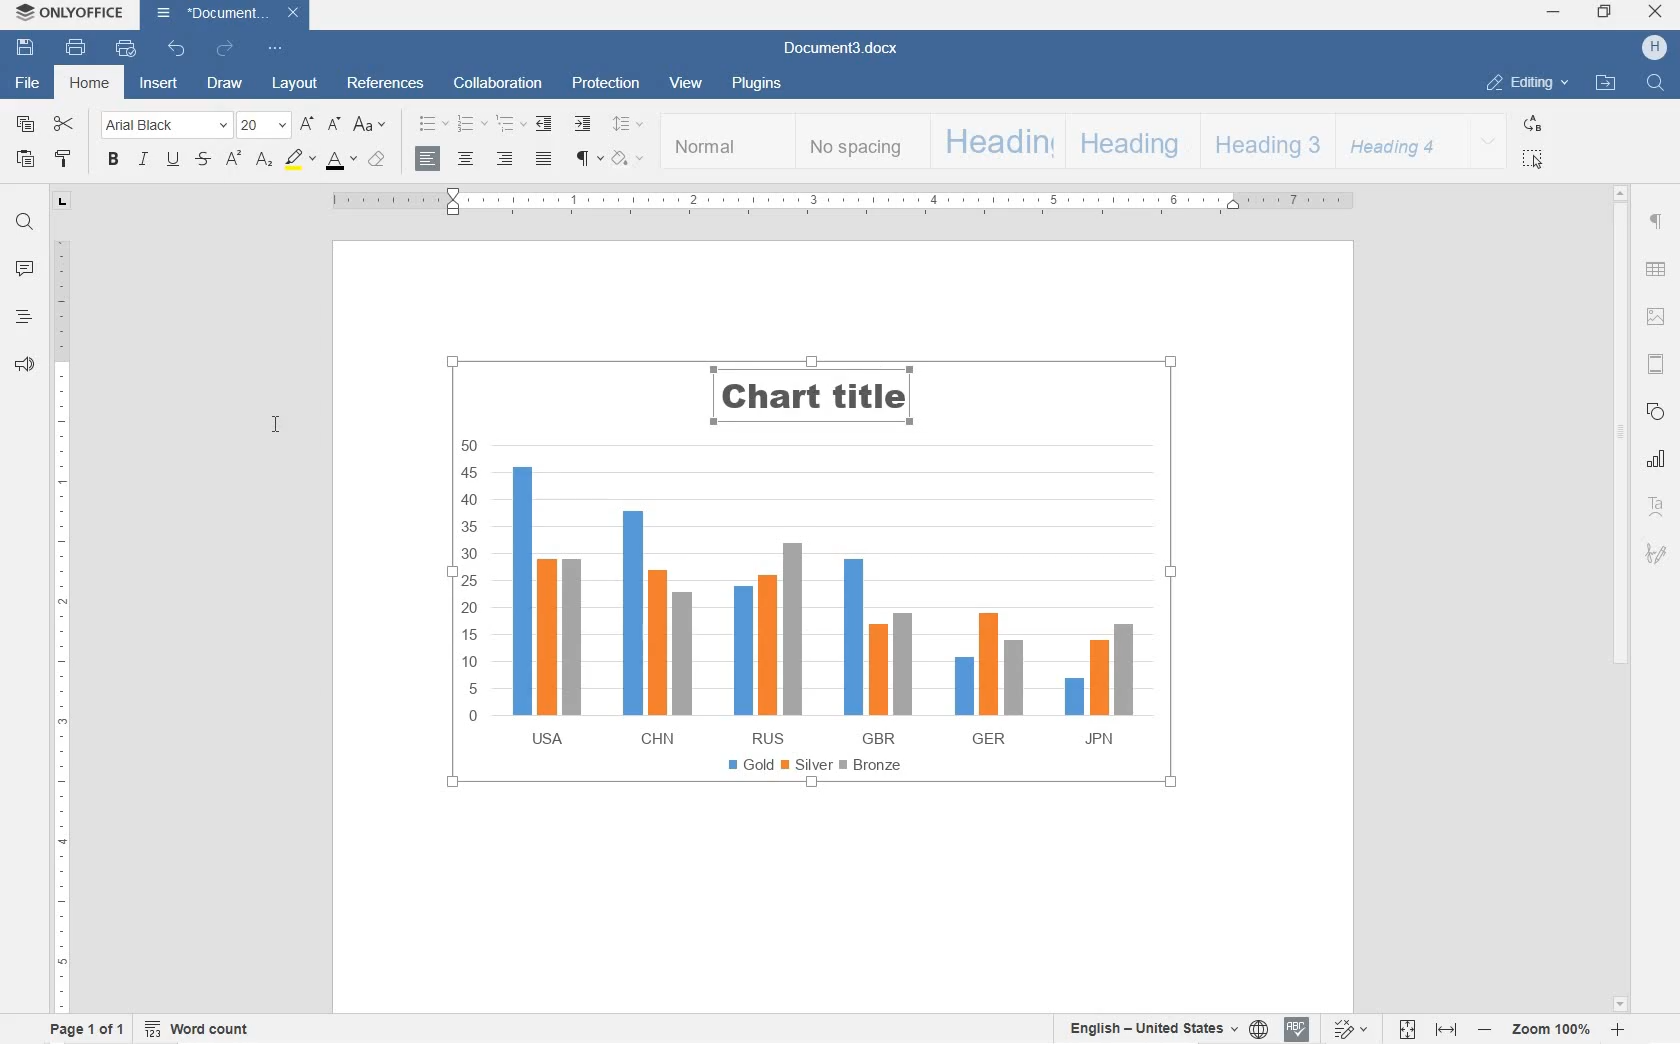 The height and width of the screenshot is (1044, 1680). What do you see at coordinates (1656, 556) in the screenshot?
I see `SIGNATURE` at bounding box center [1656, 556].